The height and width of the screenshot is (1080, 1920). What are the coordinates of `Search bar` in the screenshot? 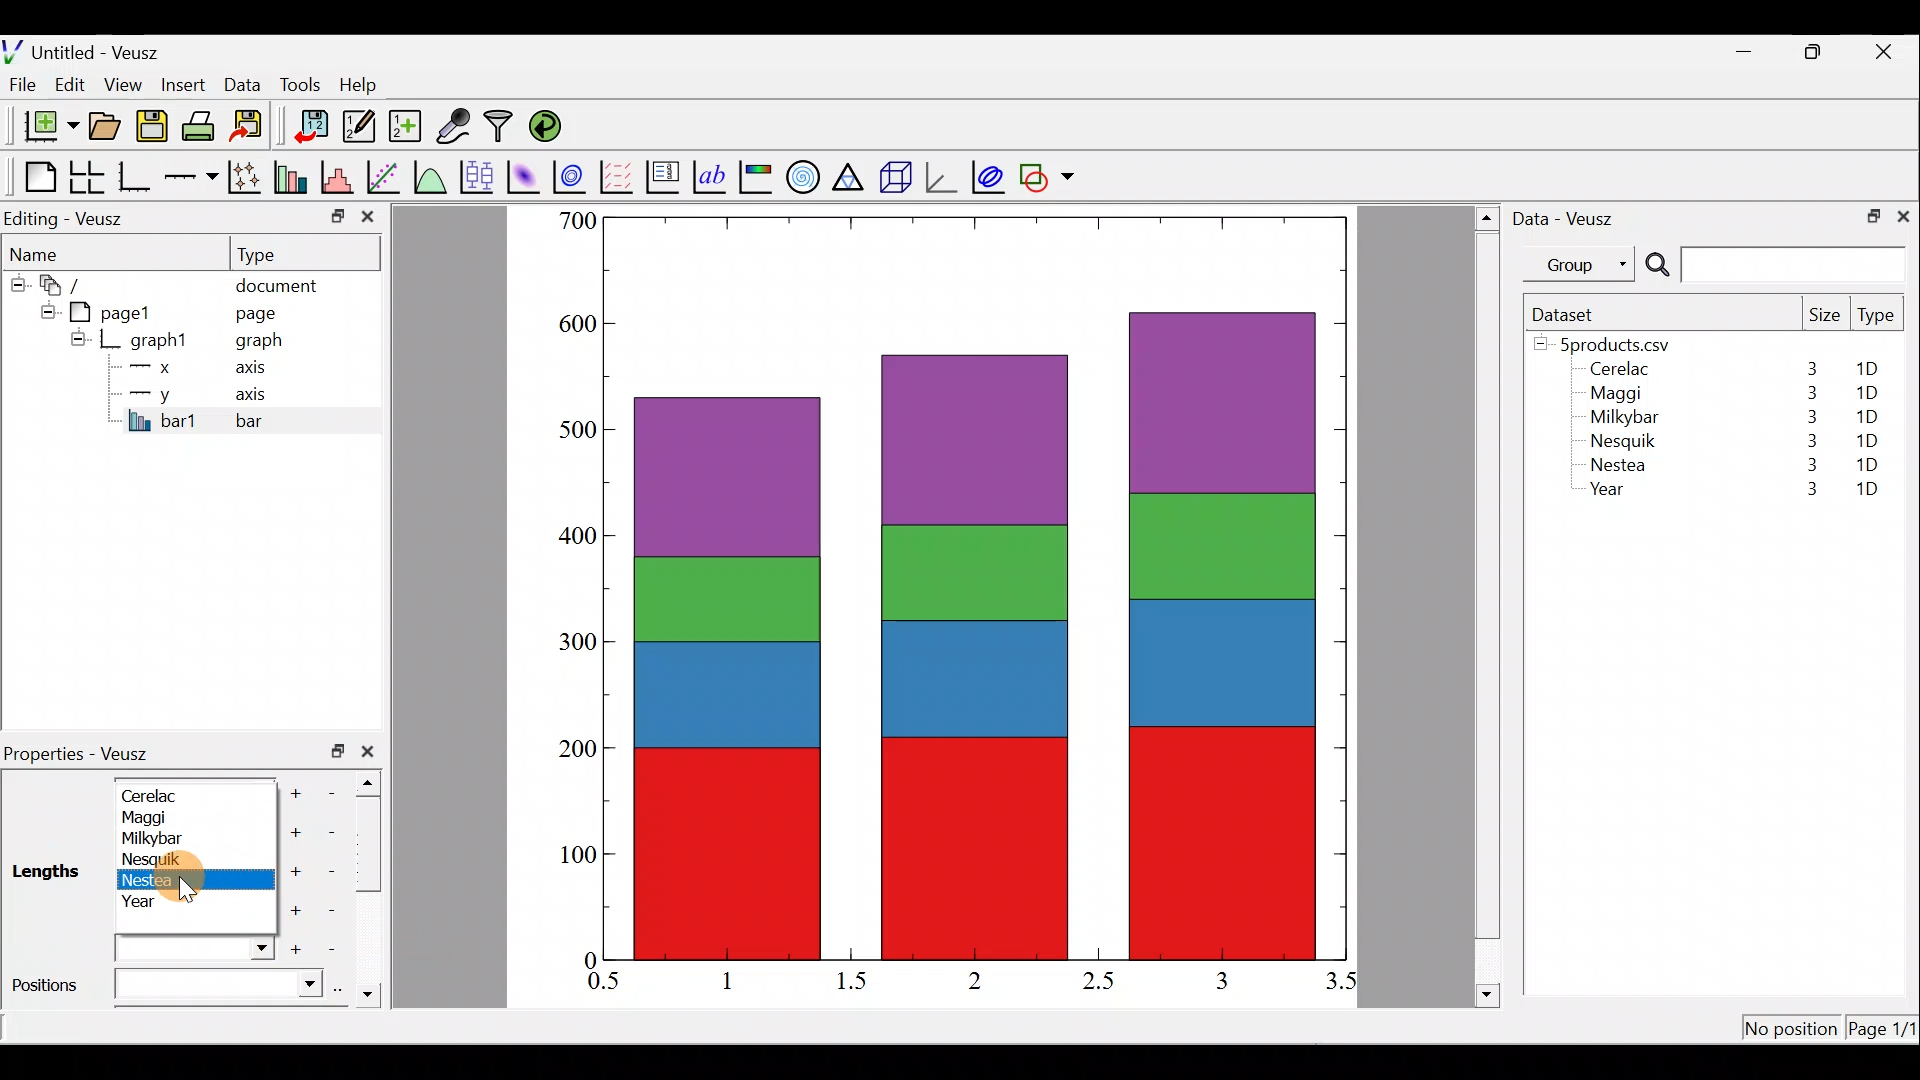 It's located at (1772, 265).